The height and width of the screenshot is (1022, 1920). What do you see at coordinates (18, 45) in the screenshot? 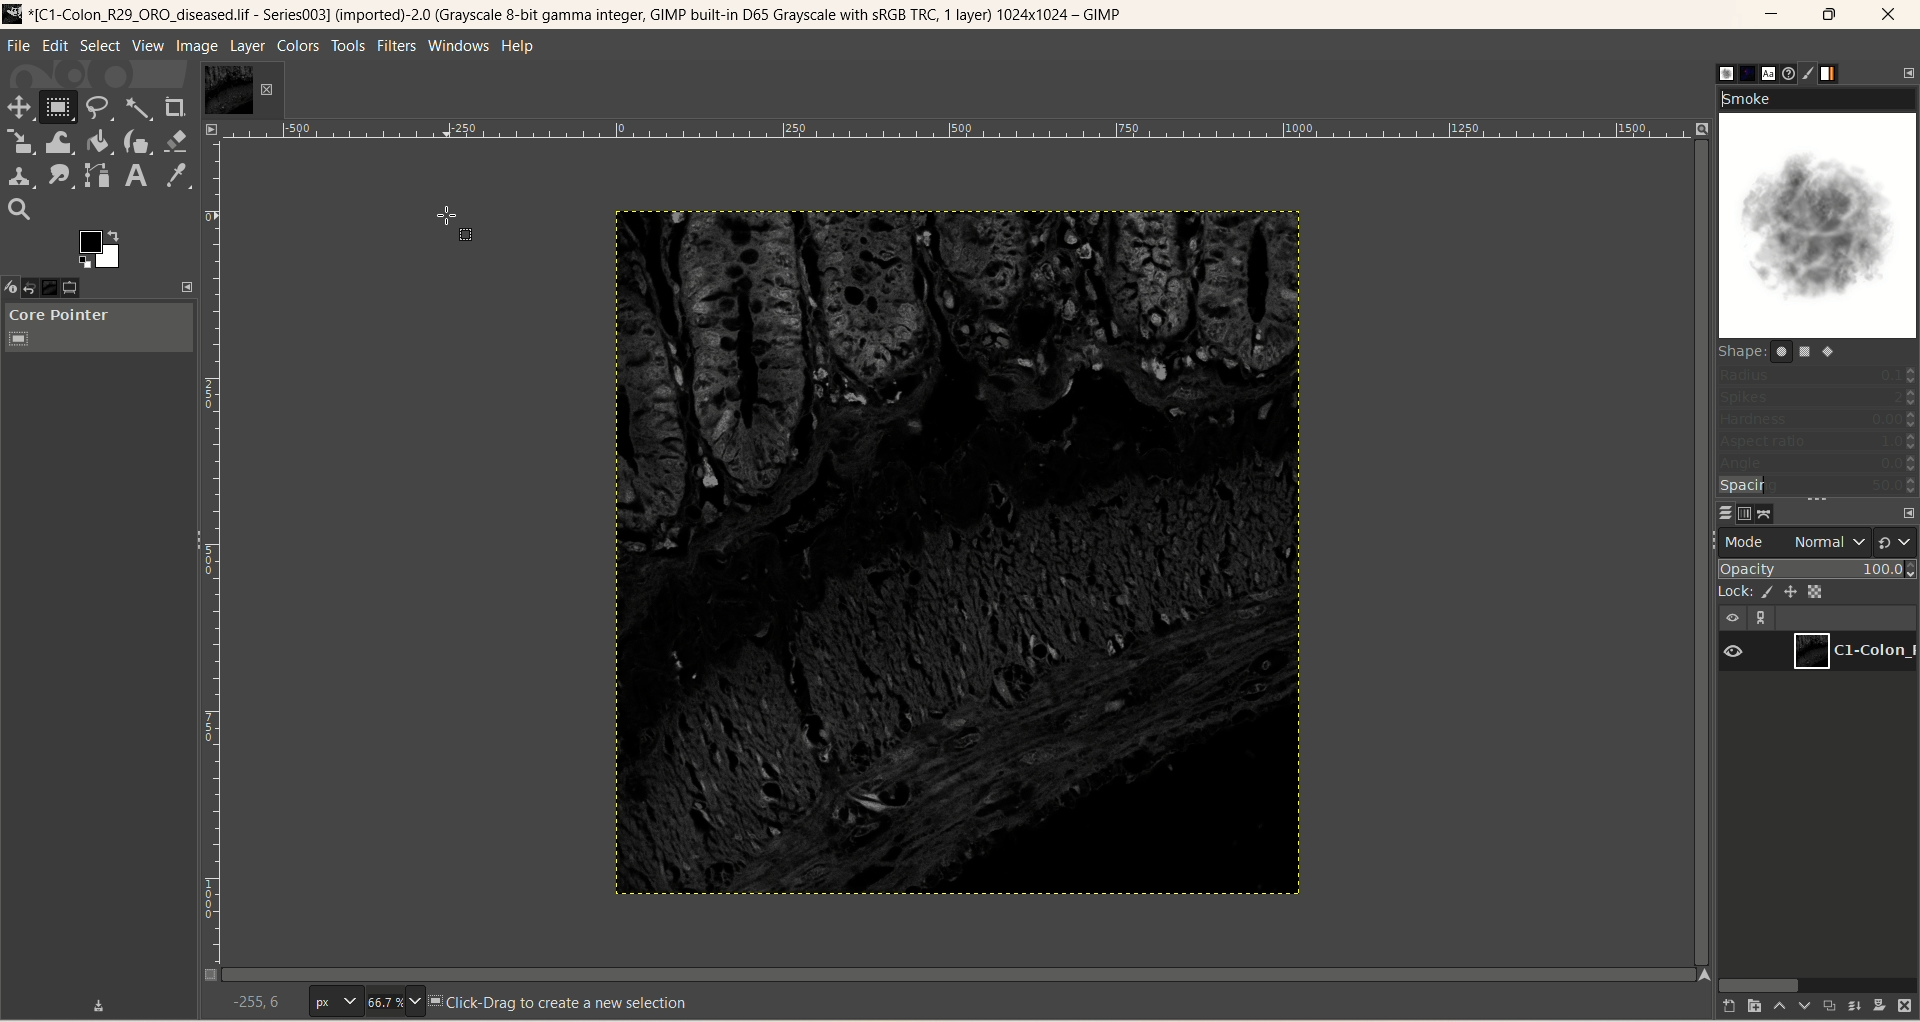
I see `file` at bounding box center [18, 45].